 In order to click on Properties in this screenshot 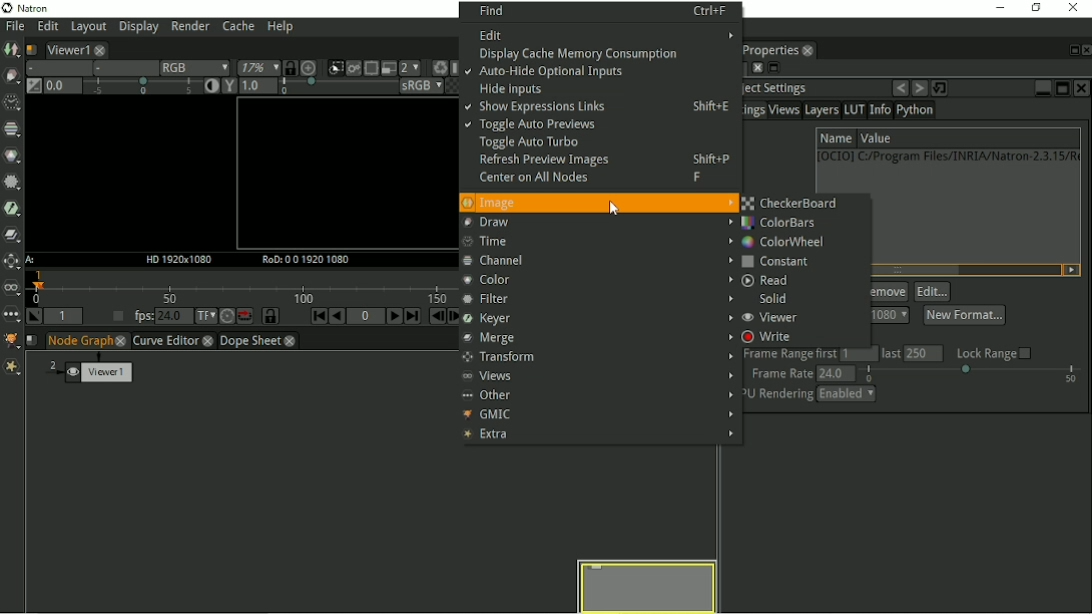, I will do `click(779, 50)`.